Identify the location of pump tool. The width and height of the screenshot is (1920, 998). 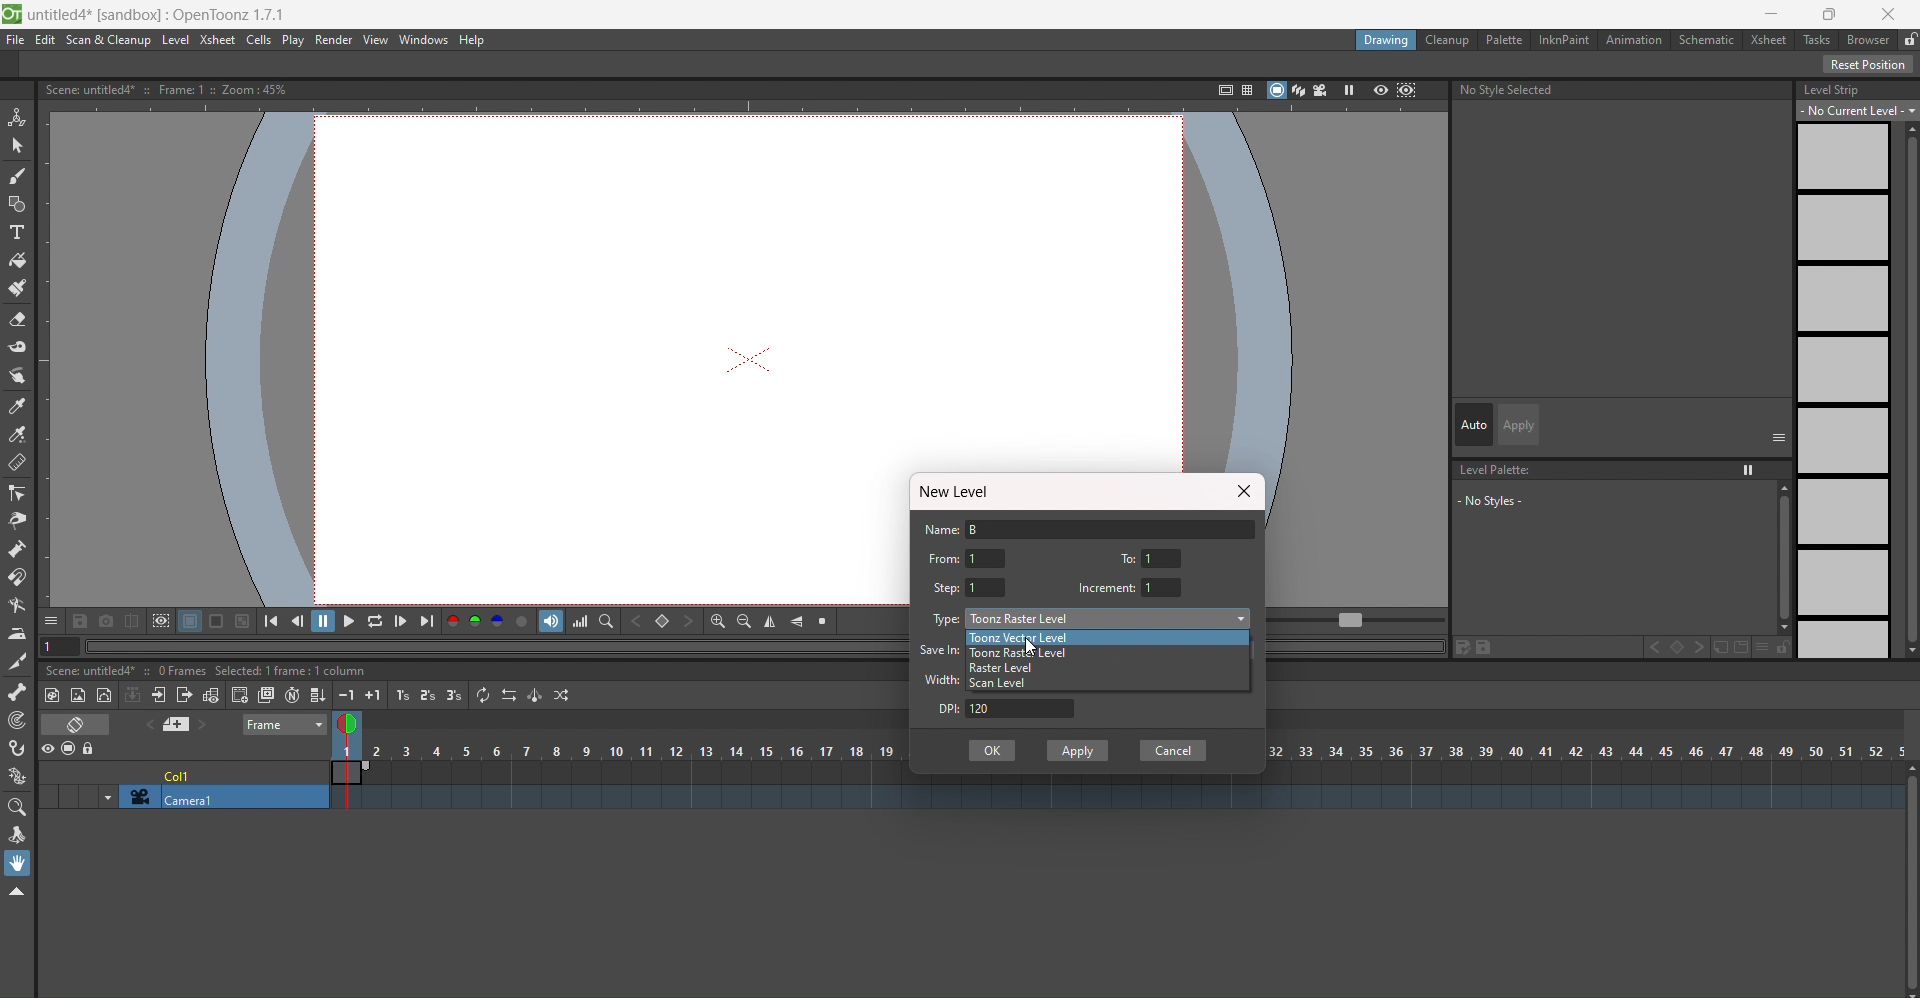
(15, 549).